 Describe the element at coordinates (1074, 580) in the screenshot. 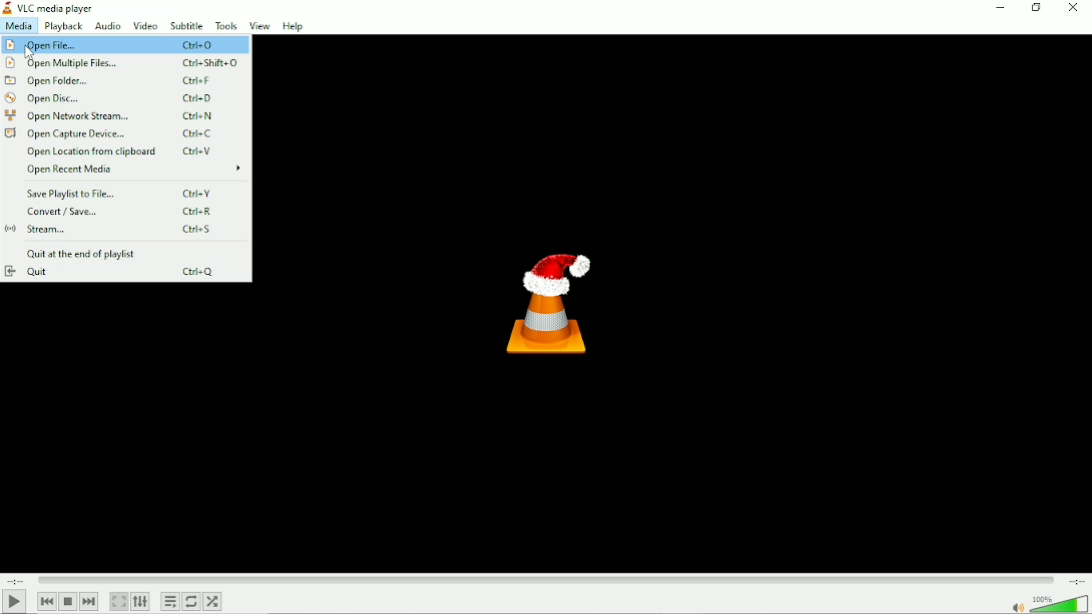

I see `Total duration` at that location.